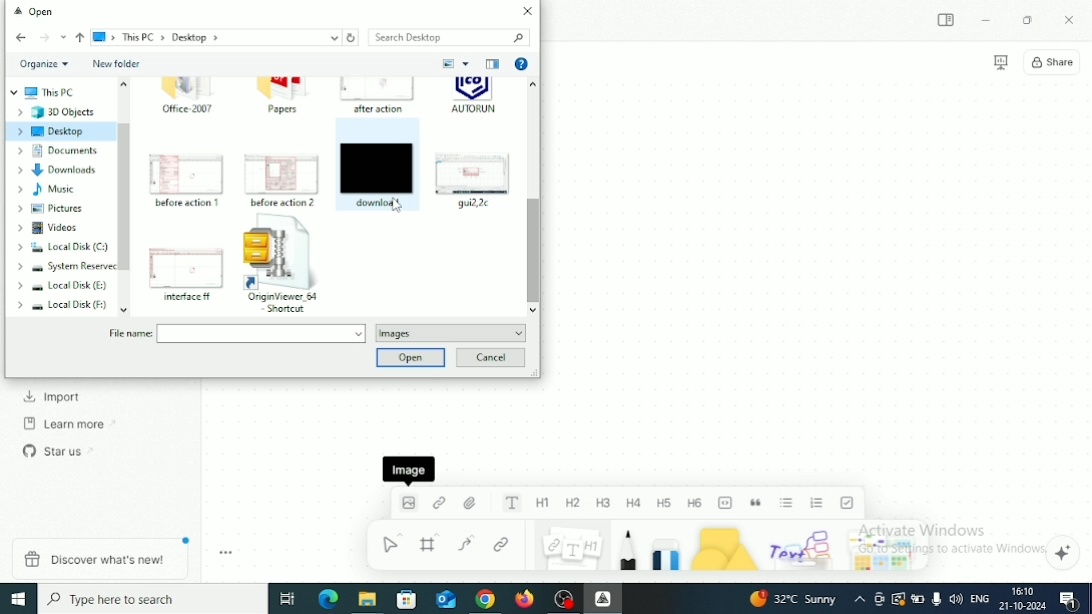 The height and width of the screenshot is (614, 1092). What do you see at coordinates (57, 170) in the screenshot?
I see `Downloads` at bounding box center [57, 170].